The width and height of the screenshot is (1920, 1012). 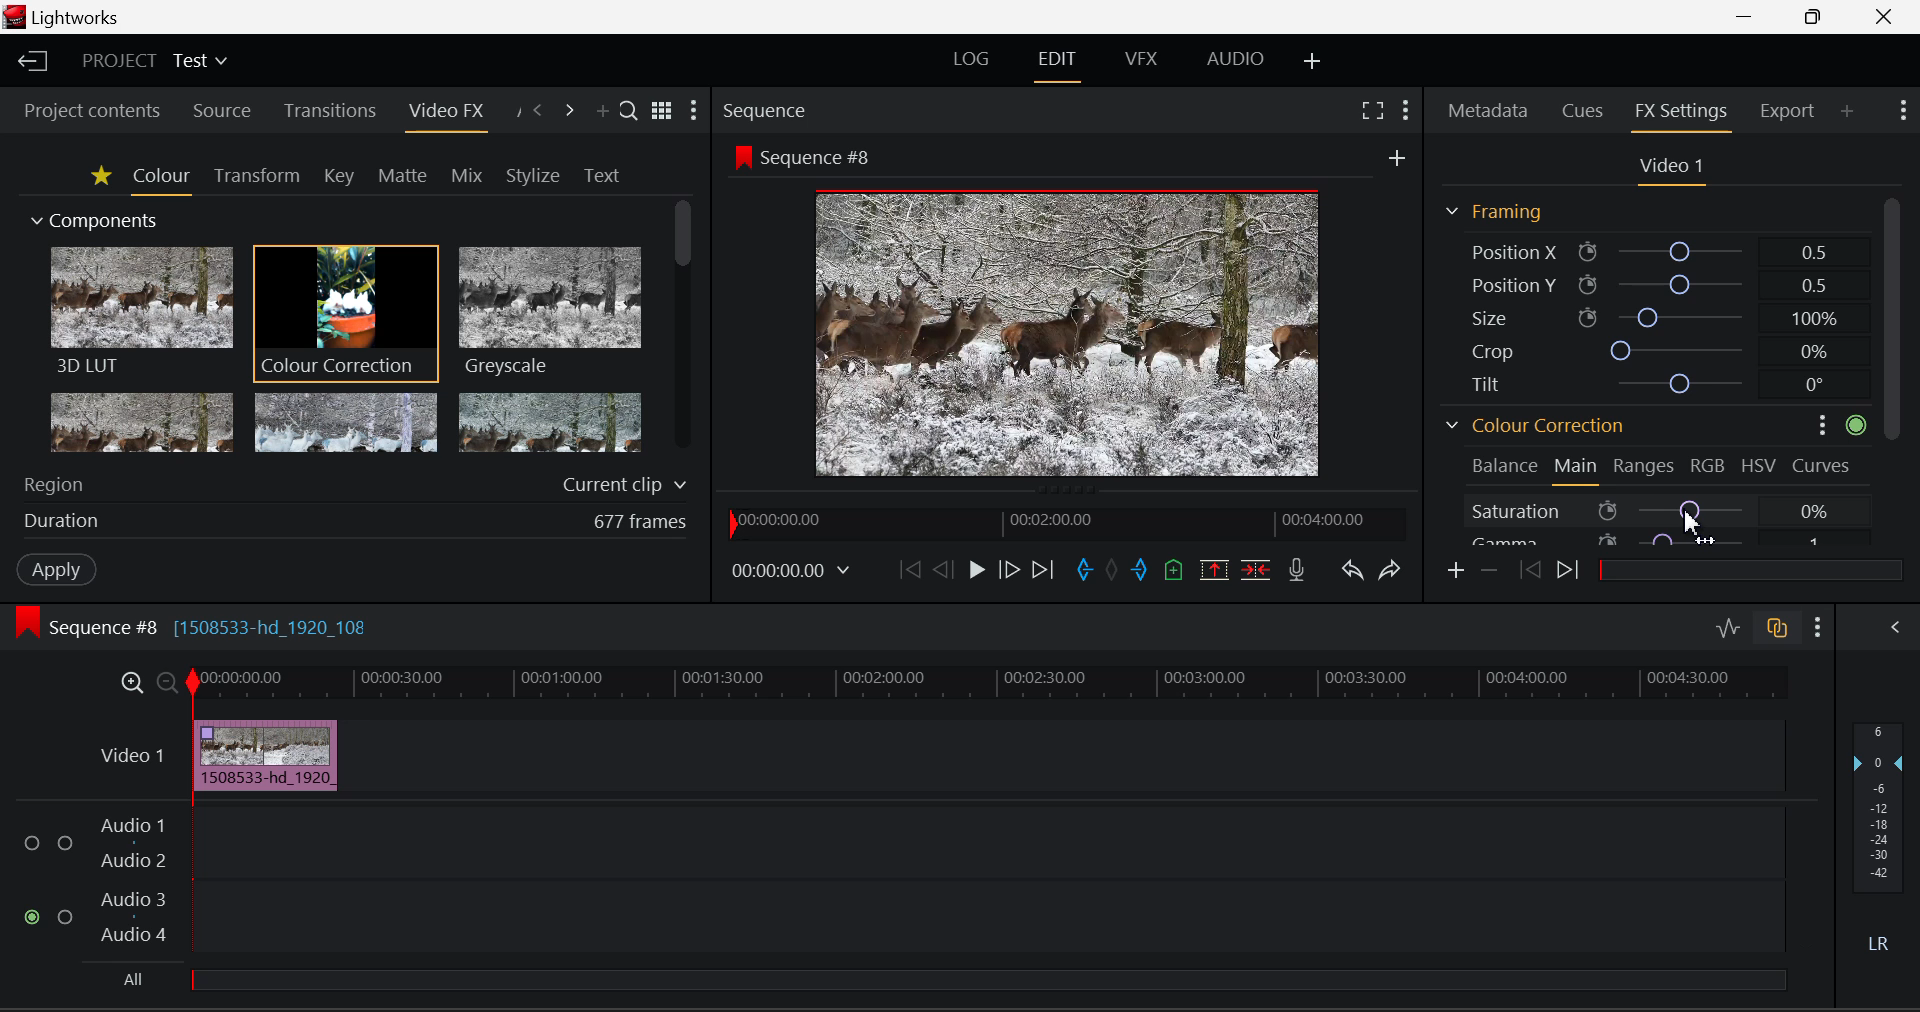 I want to click on Audio Input Field, so click(x=986, y=840).